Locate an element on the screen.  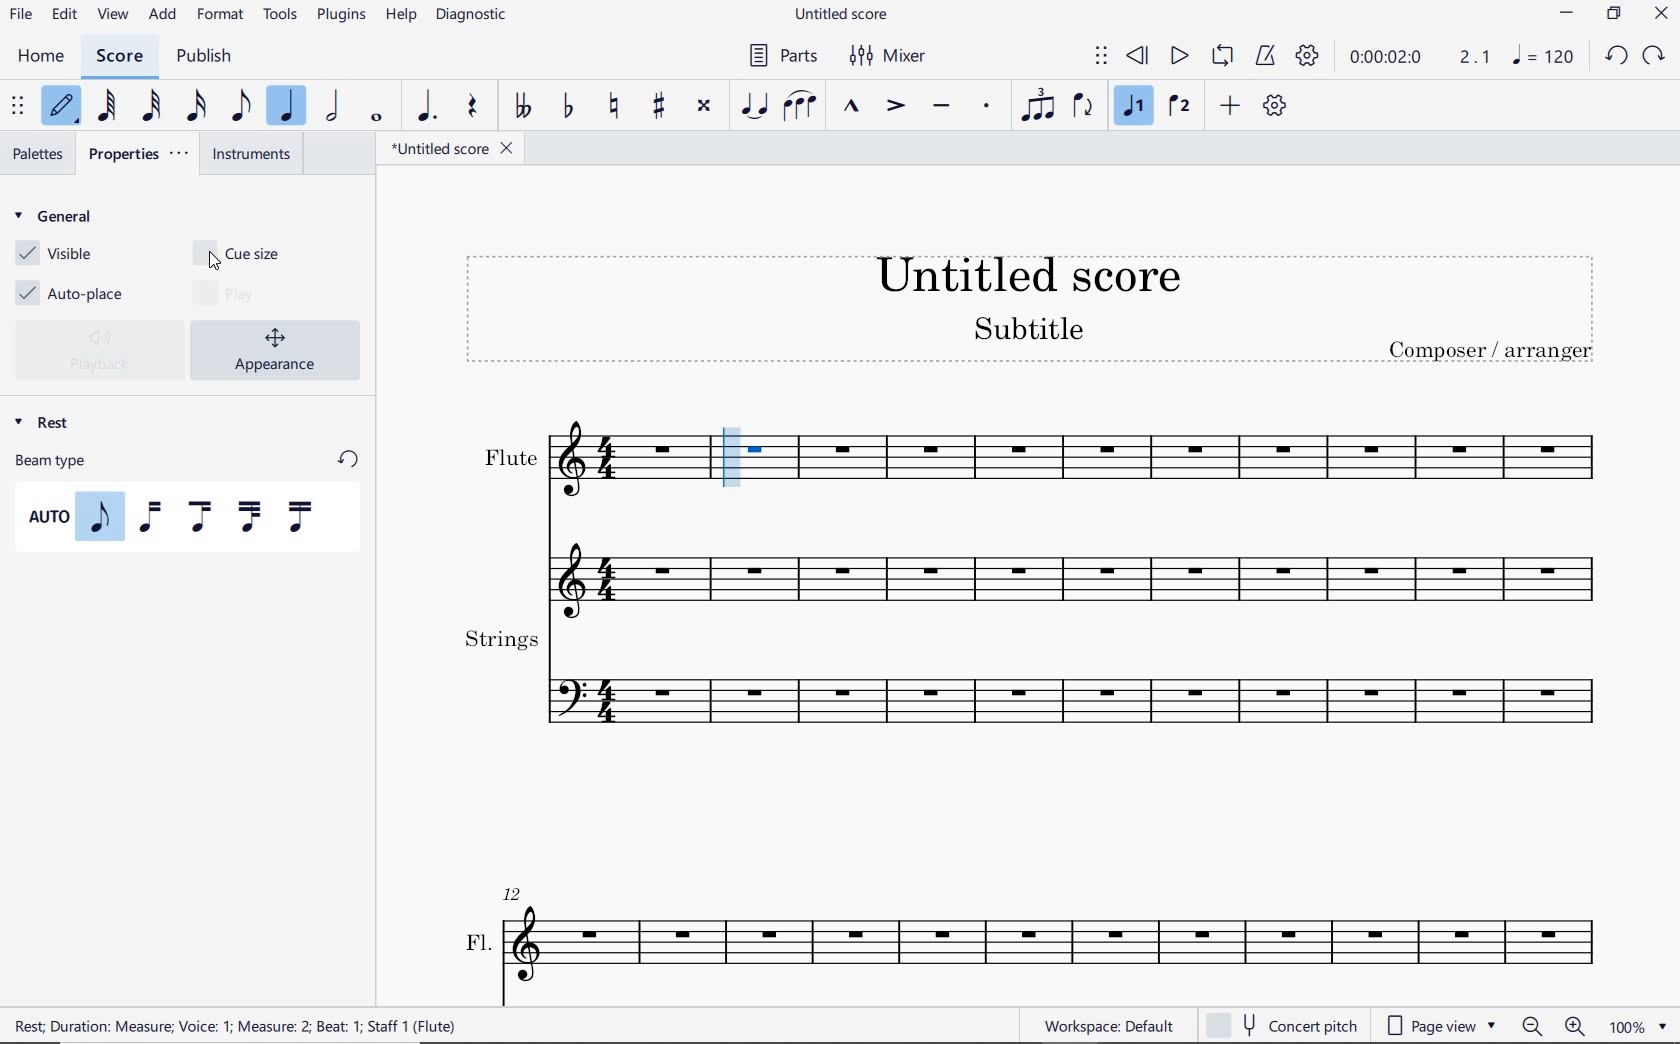
CUE SIZE is located at coordinates (250, 251).